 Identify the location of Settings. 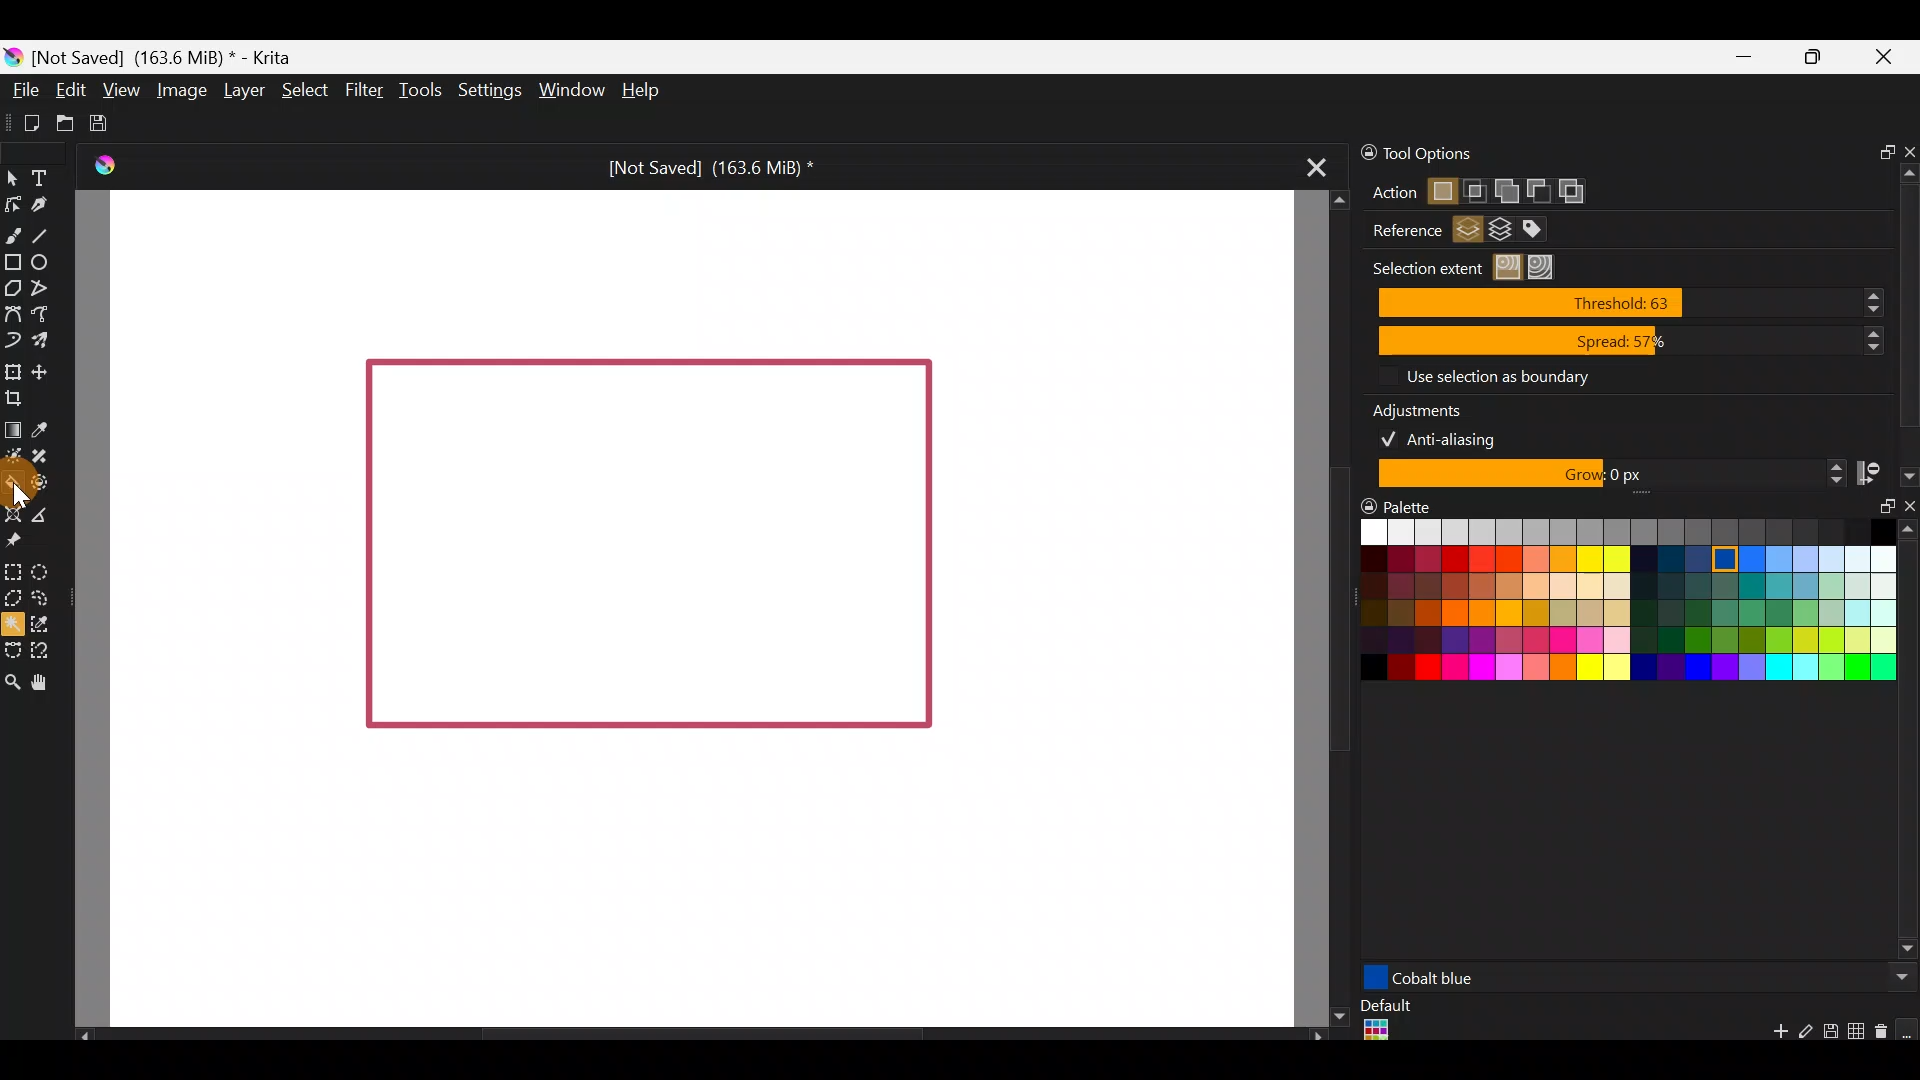
(486, 87).